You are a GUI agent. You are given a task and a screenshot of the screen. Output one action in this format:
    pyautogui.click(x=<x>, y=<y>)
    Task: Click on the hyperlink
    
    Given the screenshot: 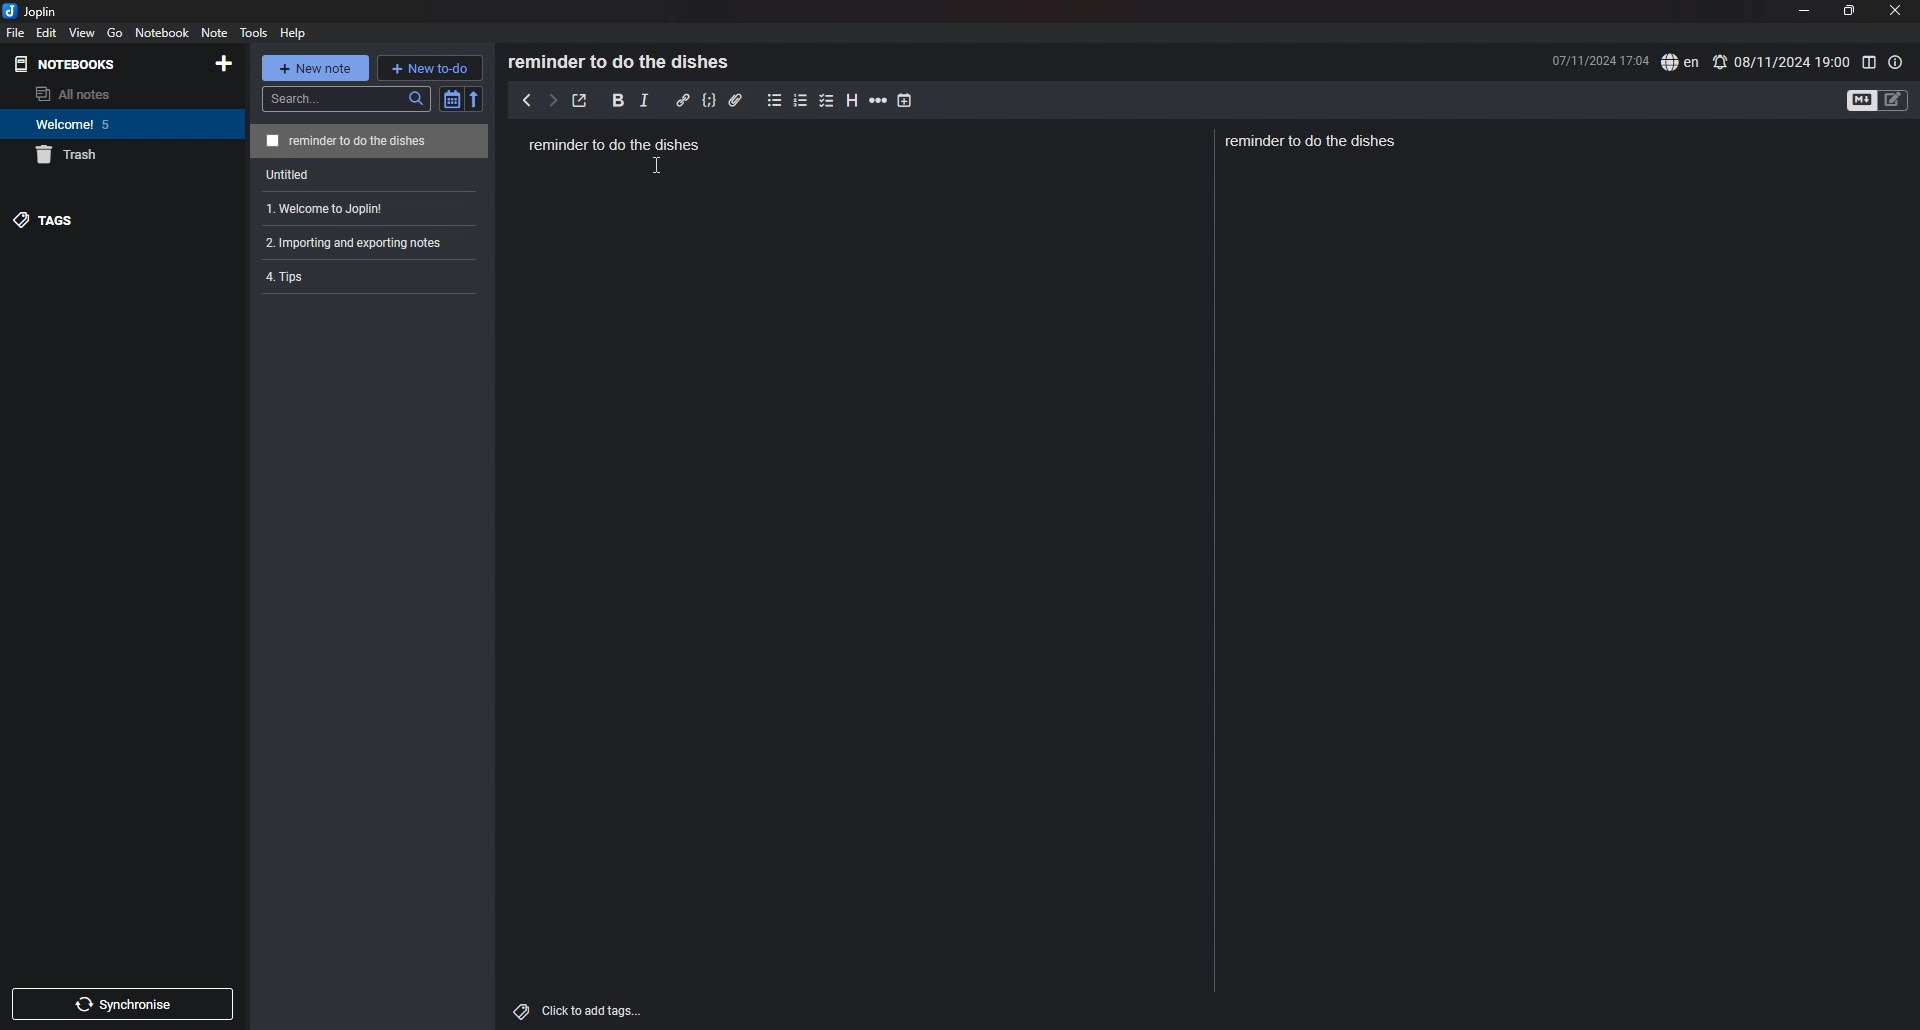 What is the action you would take?
    pyautogui.click(x=684, y=100)
    